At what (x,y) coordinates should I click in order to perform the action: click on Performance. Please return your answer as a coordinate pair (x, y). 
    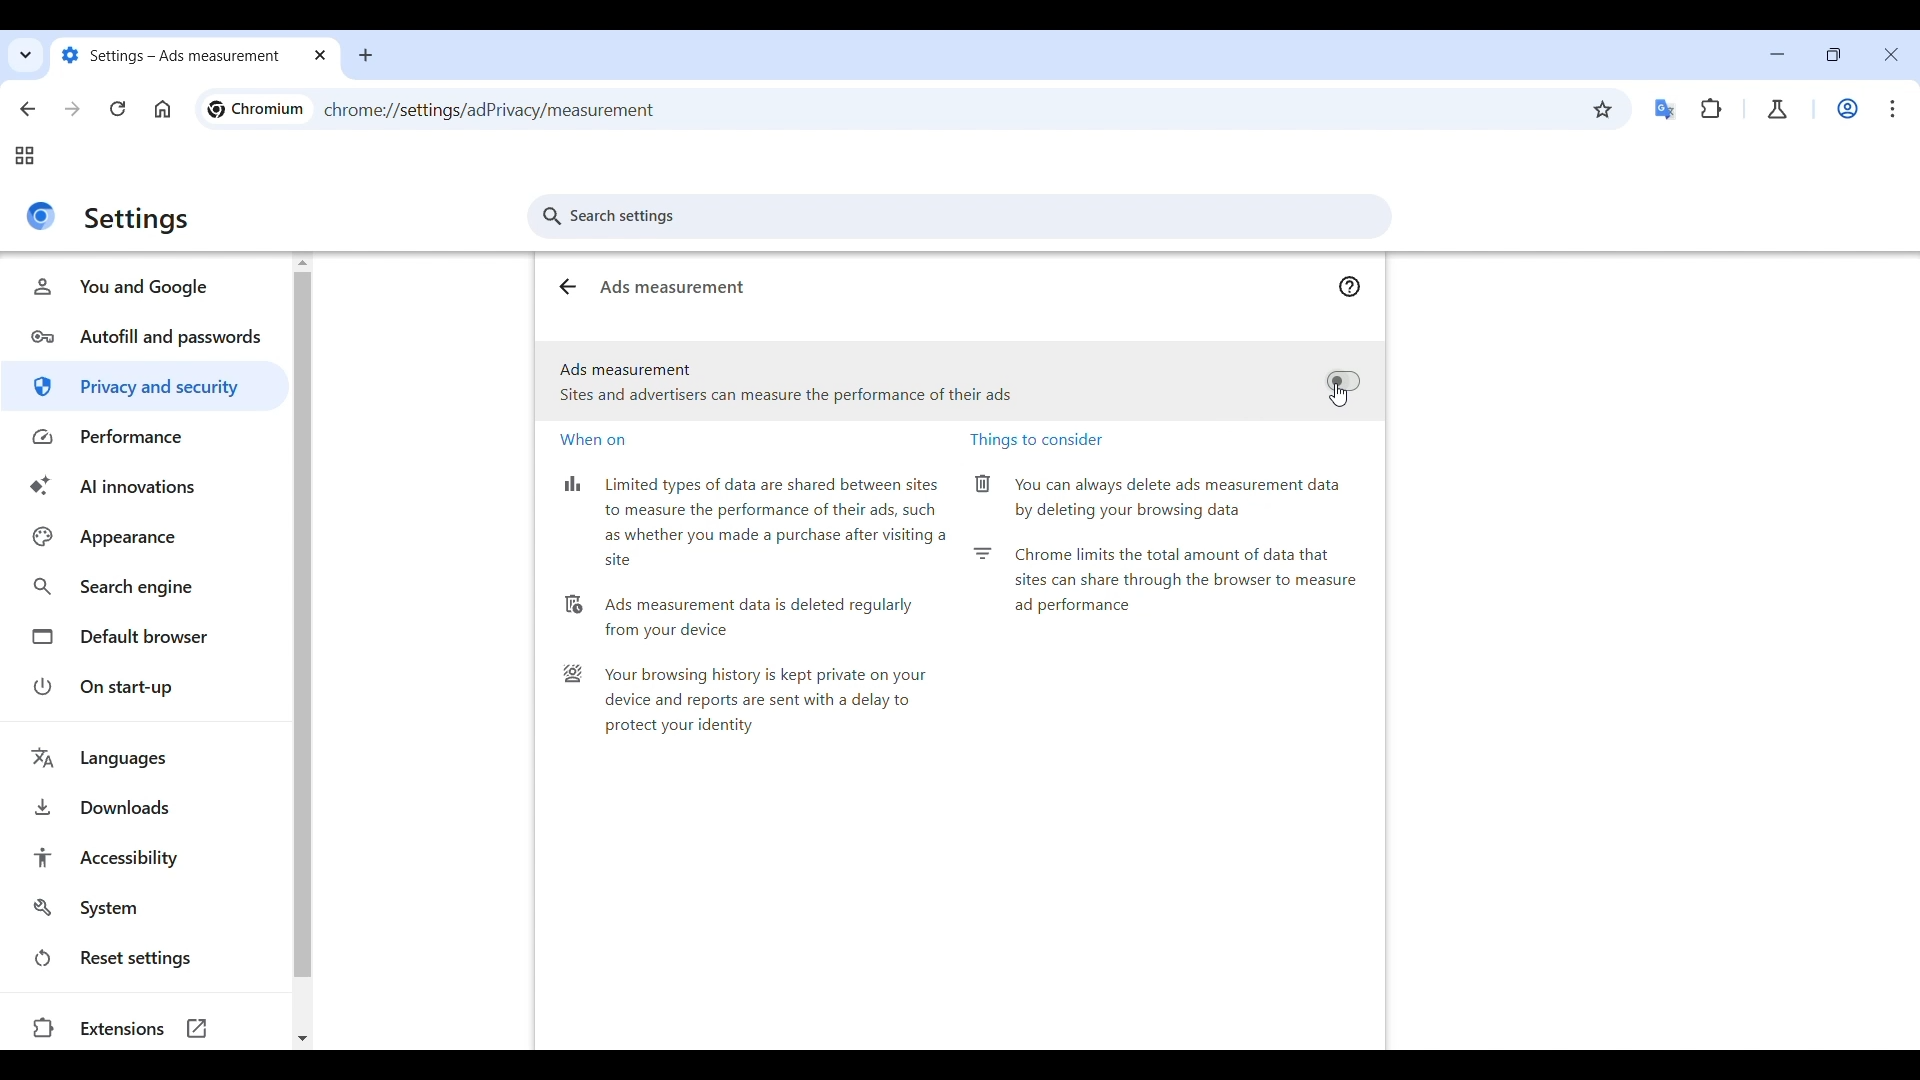
    Looking at the image, I should click on (146, 438).